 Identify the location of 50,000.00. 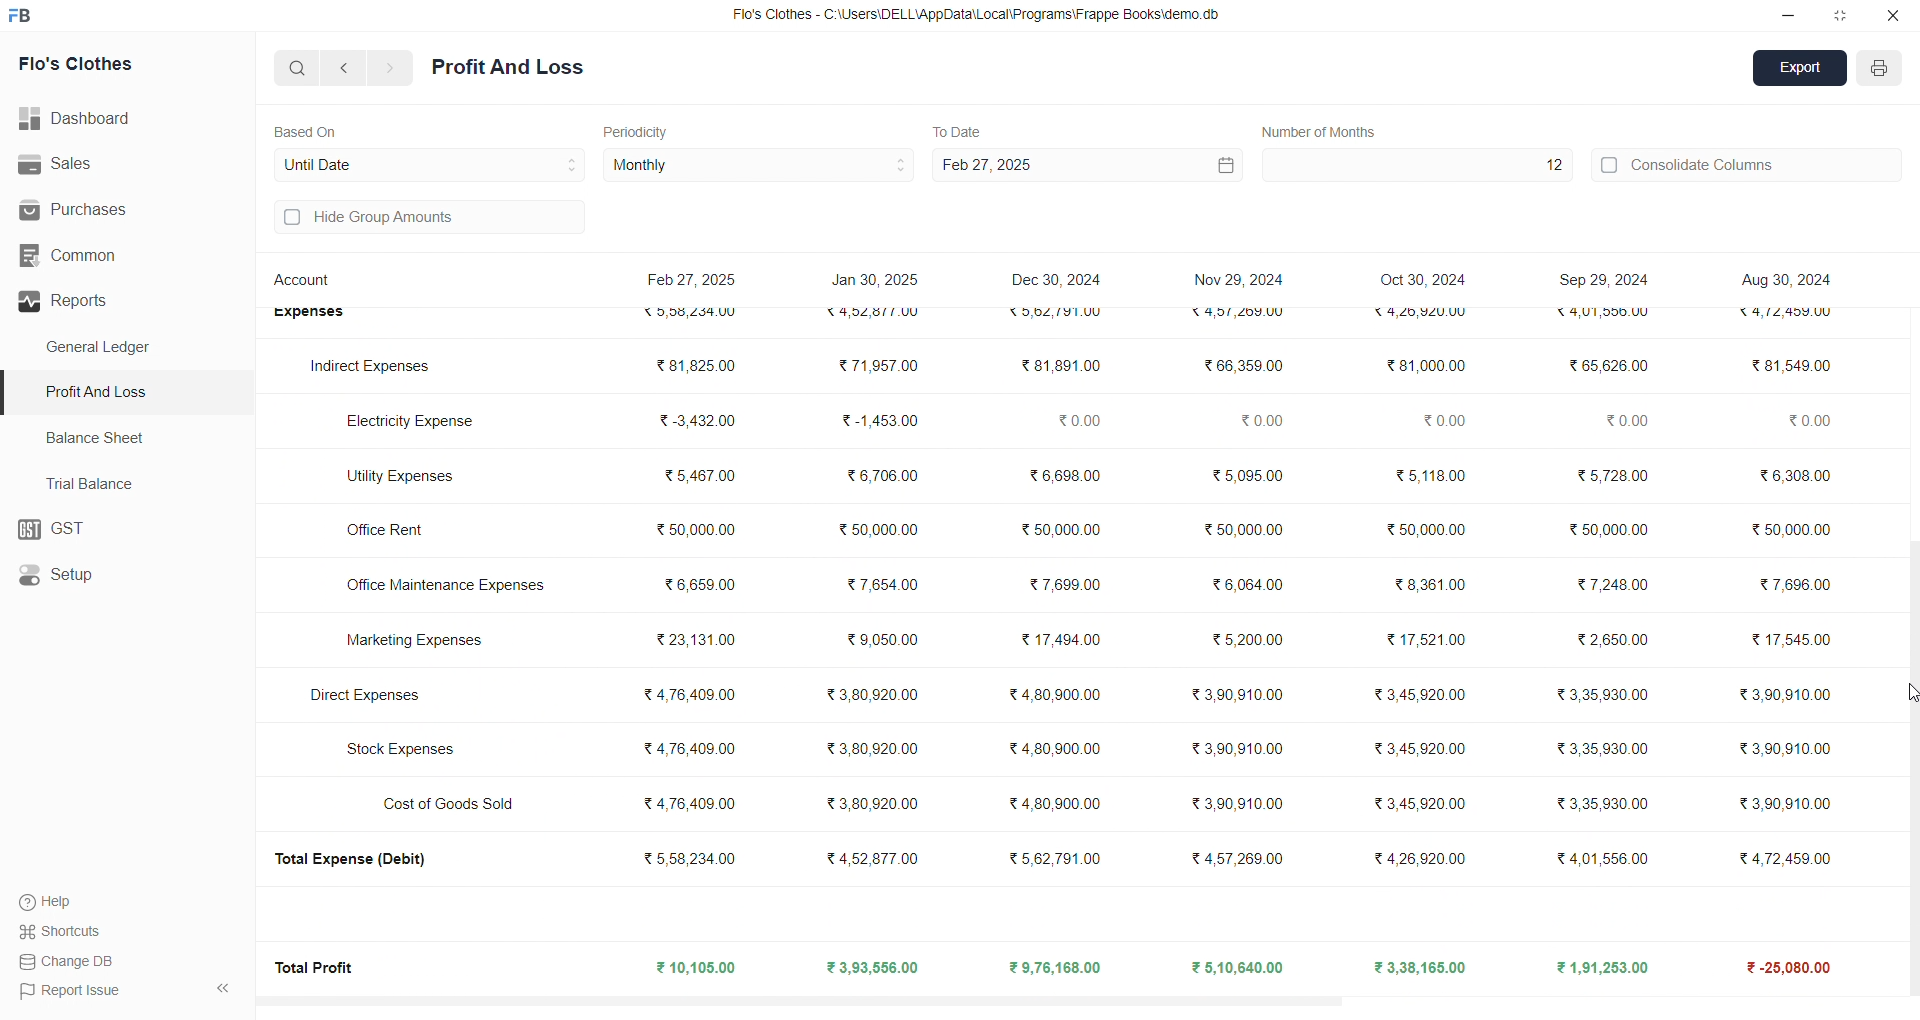
(1793, 530).